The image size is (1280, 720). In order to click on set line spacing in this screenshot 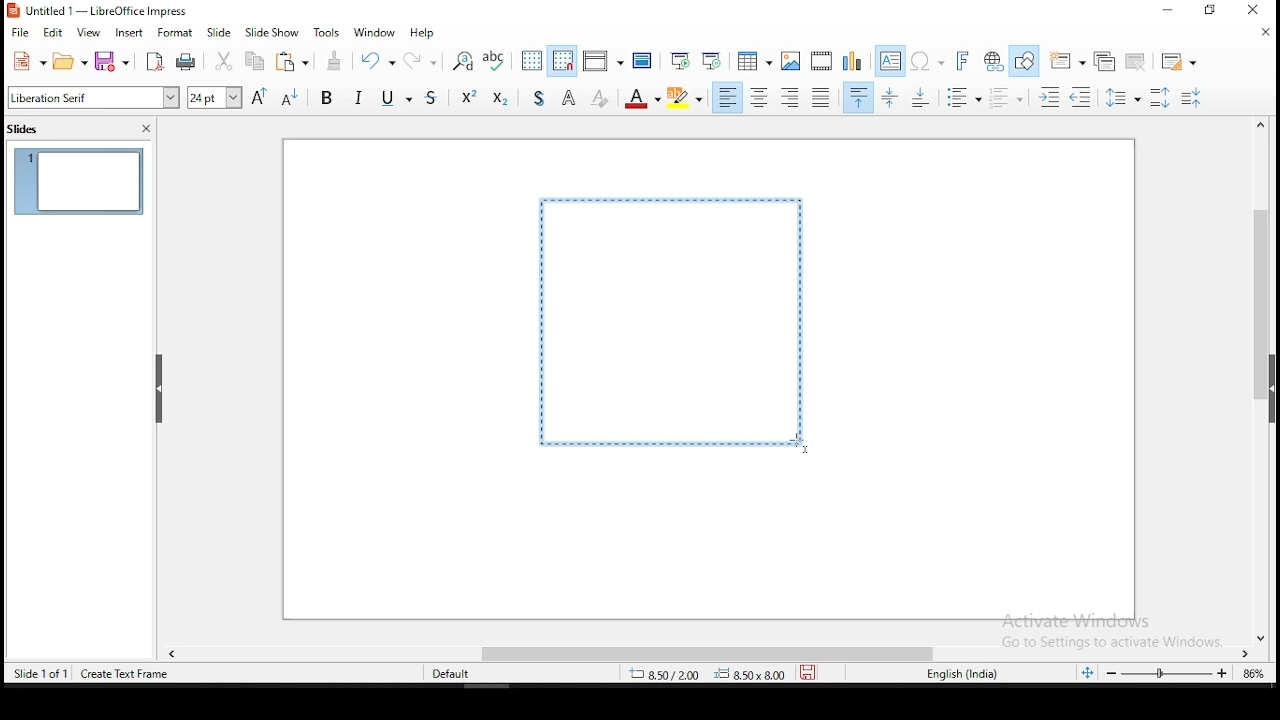, I will do `click(1127, 100)`.